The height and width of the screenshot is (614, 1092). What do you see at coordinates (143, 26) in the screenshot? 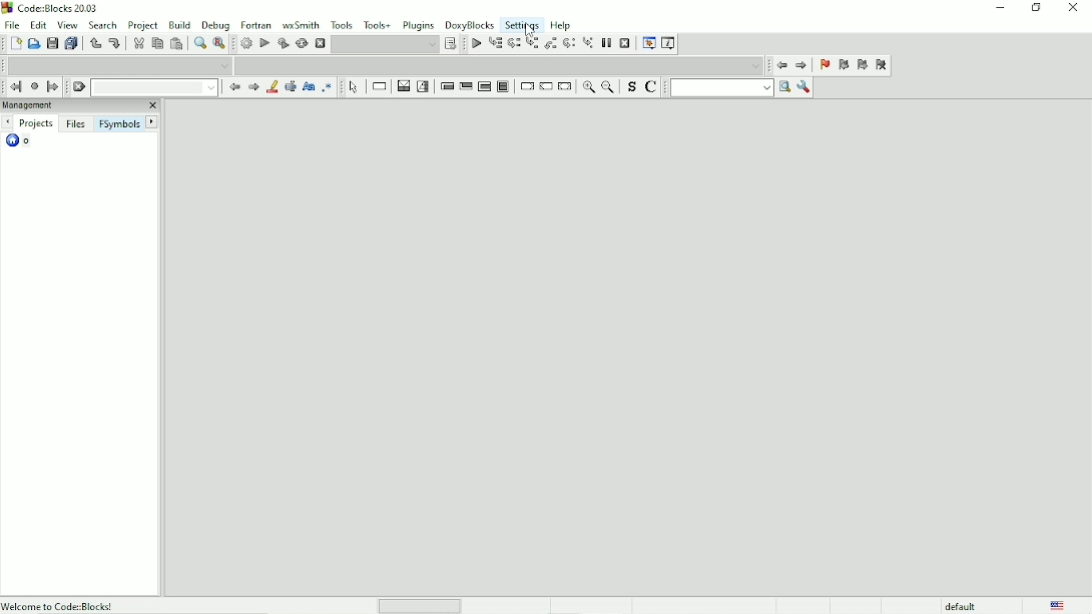
I see `Project` at bounding box center [143, 26].